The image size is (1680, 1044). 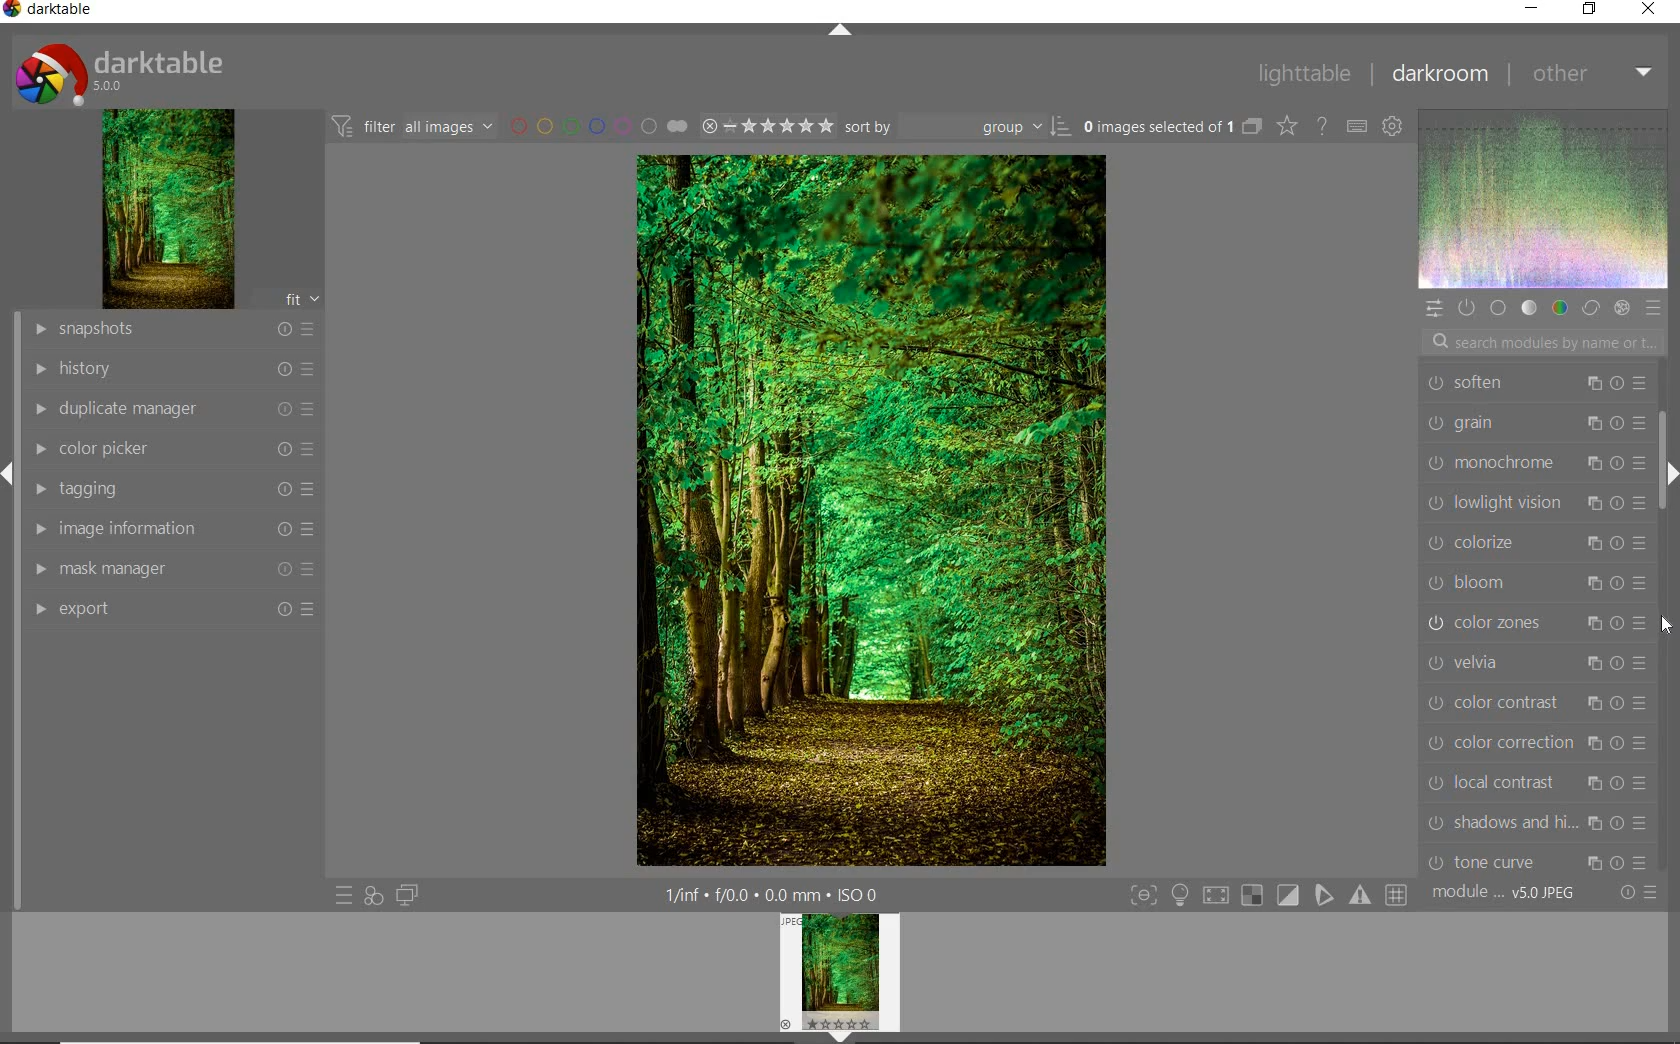 What do you see at coordinates (412, 126) in the screenshot?
I see `FILTER IMAGES` at bounding box center [412, 126].